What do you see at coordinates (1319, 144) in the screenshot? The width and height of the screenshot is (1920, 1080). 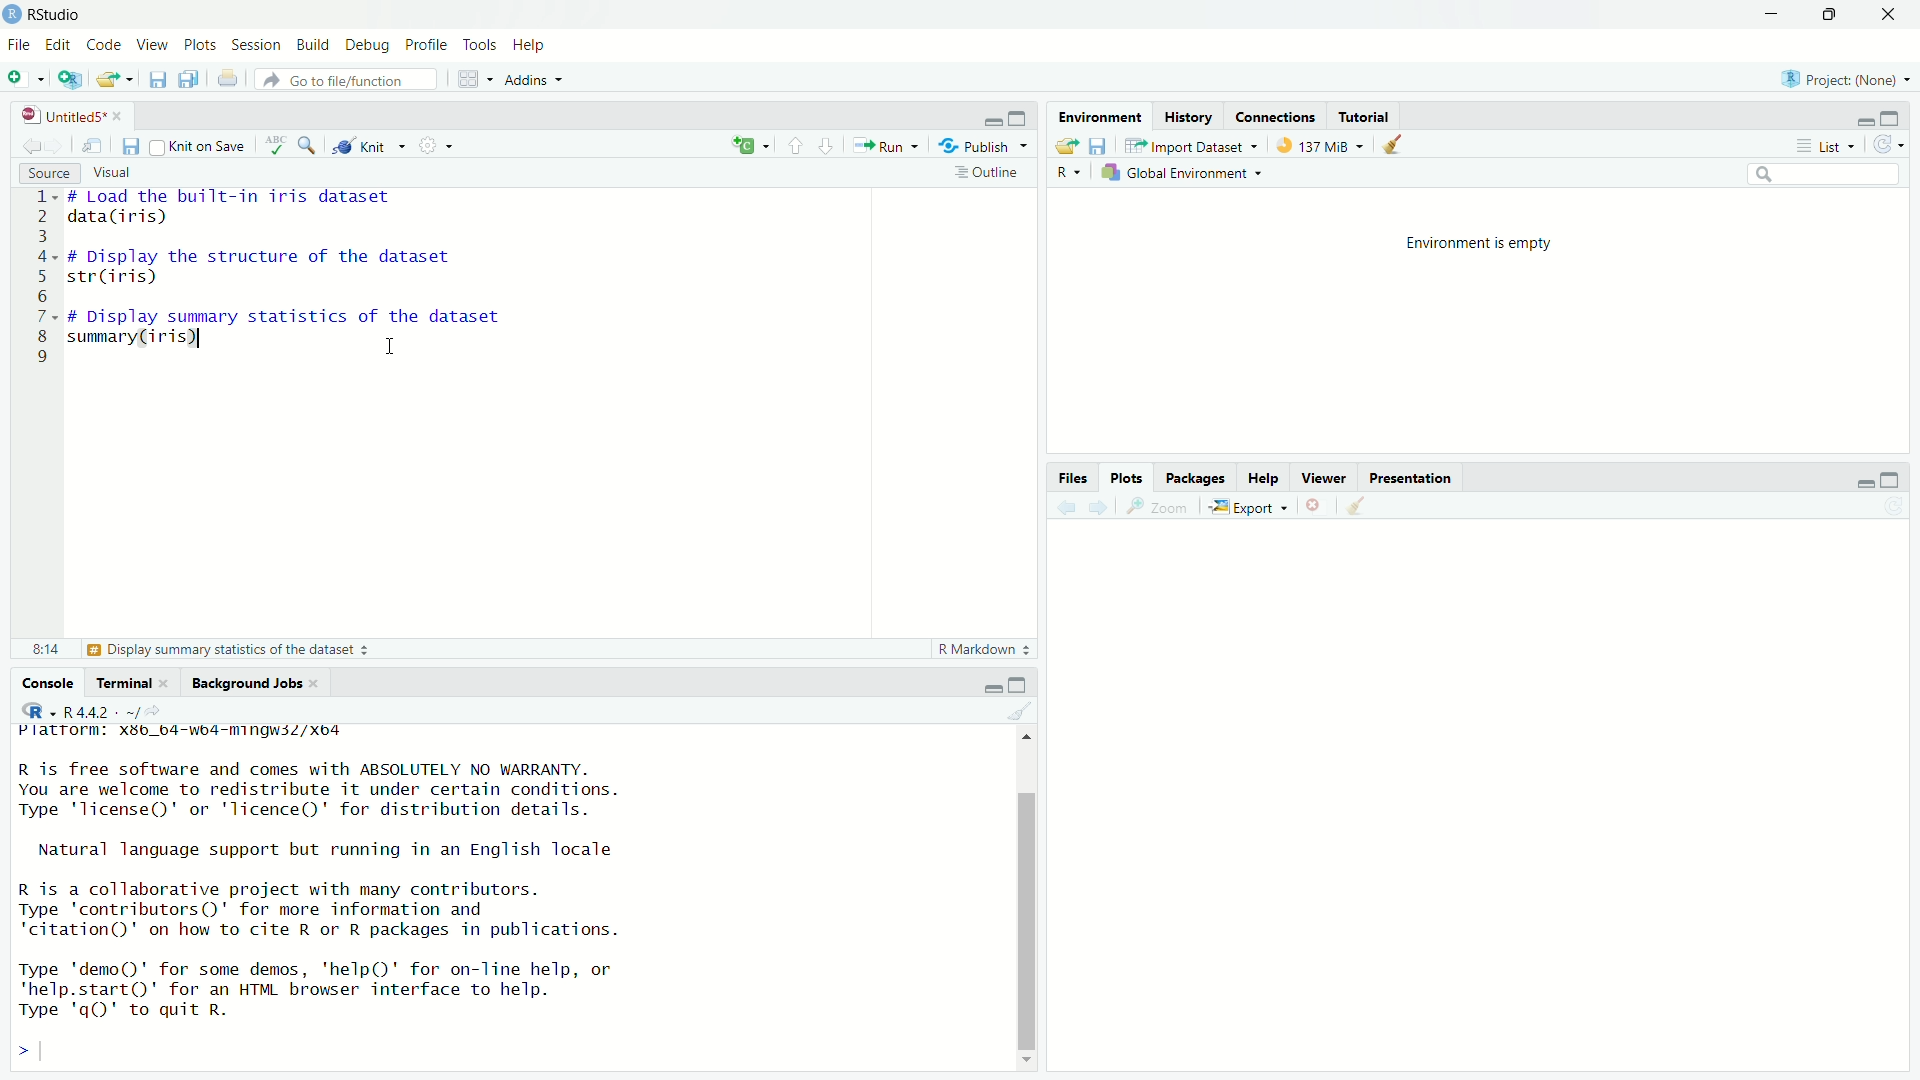 I see `137MiB` at bounding box center [1319, 144].